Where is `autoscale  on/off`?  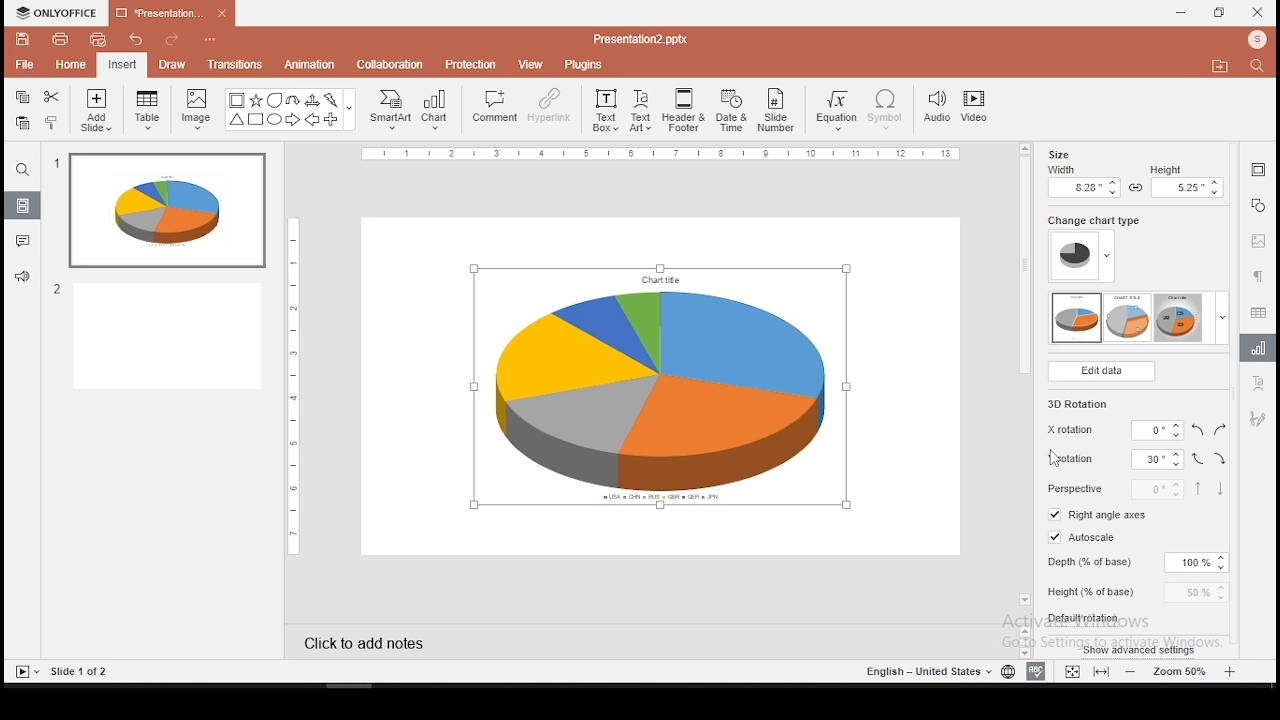 autoscale  on/off is located at coordinates (1083, 537).